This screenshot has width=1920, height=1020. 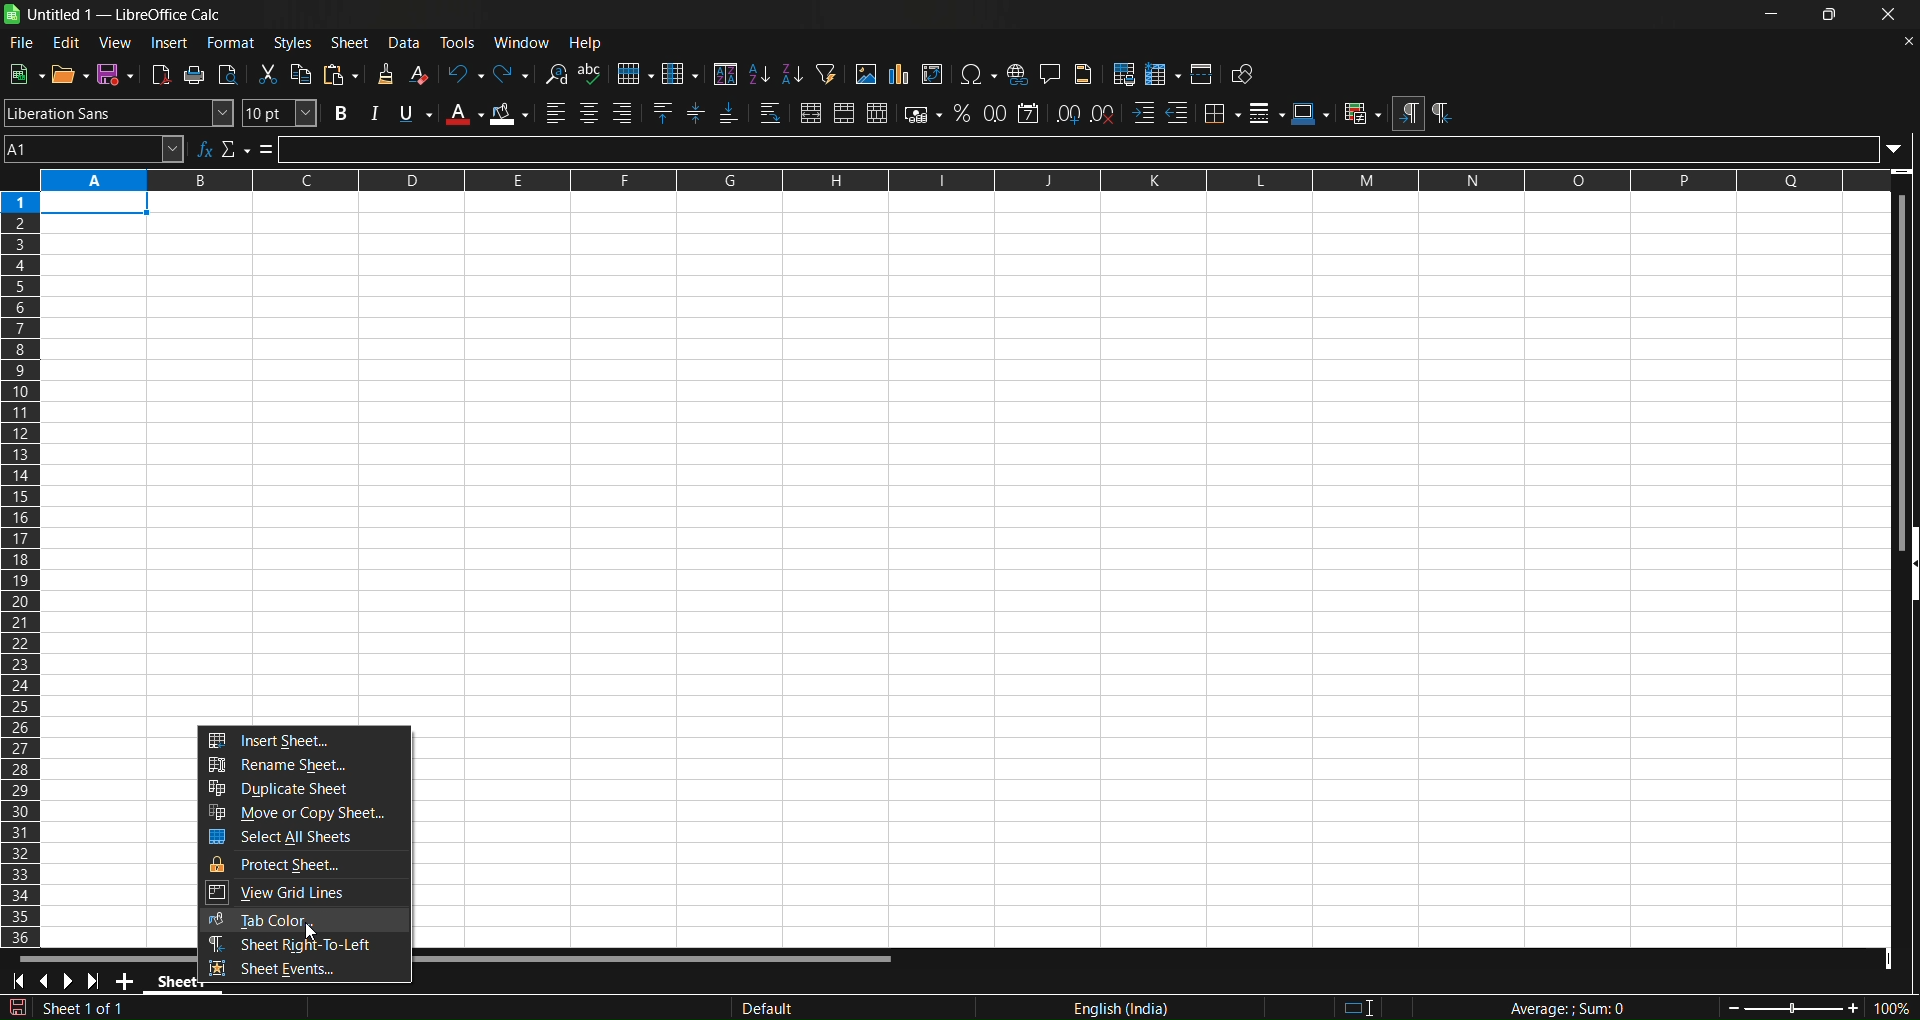 What do you see at coordinates (304, 813) in the screenshot?
I see `move or copy sheet` at bounding box center [304, 813].